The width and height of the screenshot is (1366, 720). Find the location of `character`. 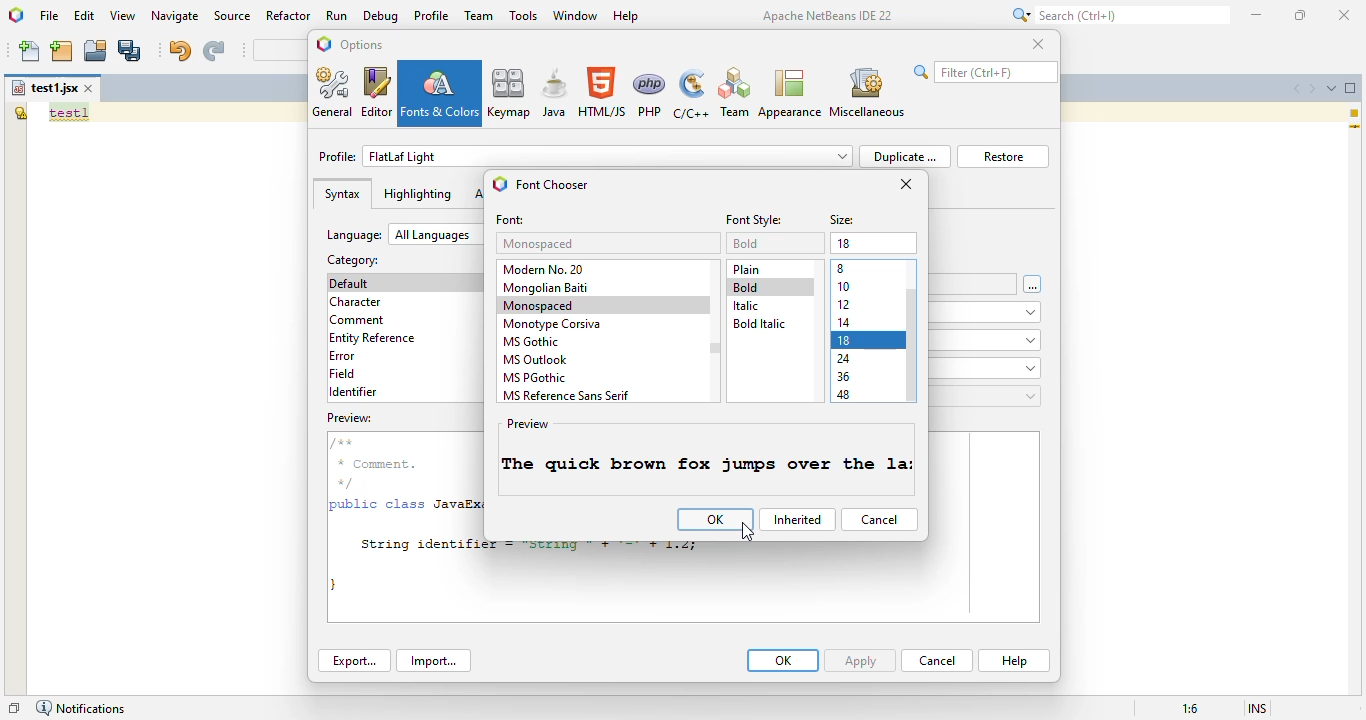

character is located at coordinates (355, 302).